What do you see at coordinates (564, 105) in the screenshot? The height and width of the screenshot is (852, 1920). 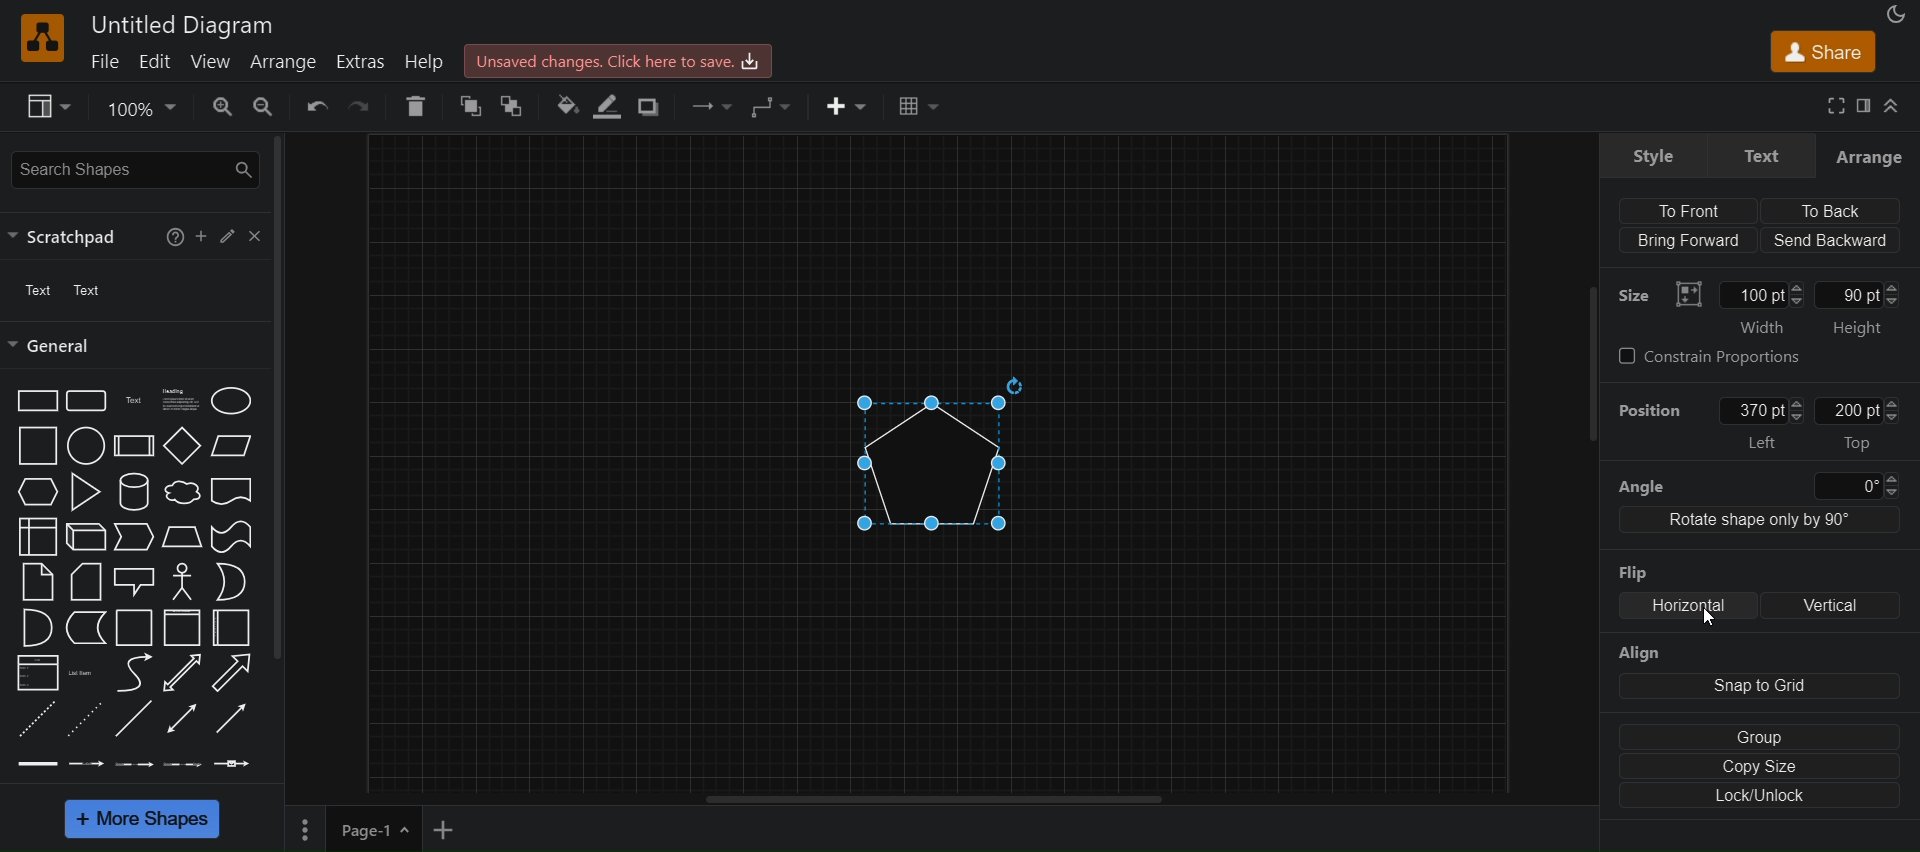 I see `fill color` at bounding box center [564, 105].